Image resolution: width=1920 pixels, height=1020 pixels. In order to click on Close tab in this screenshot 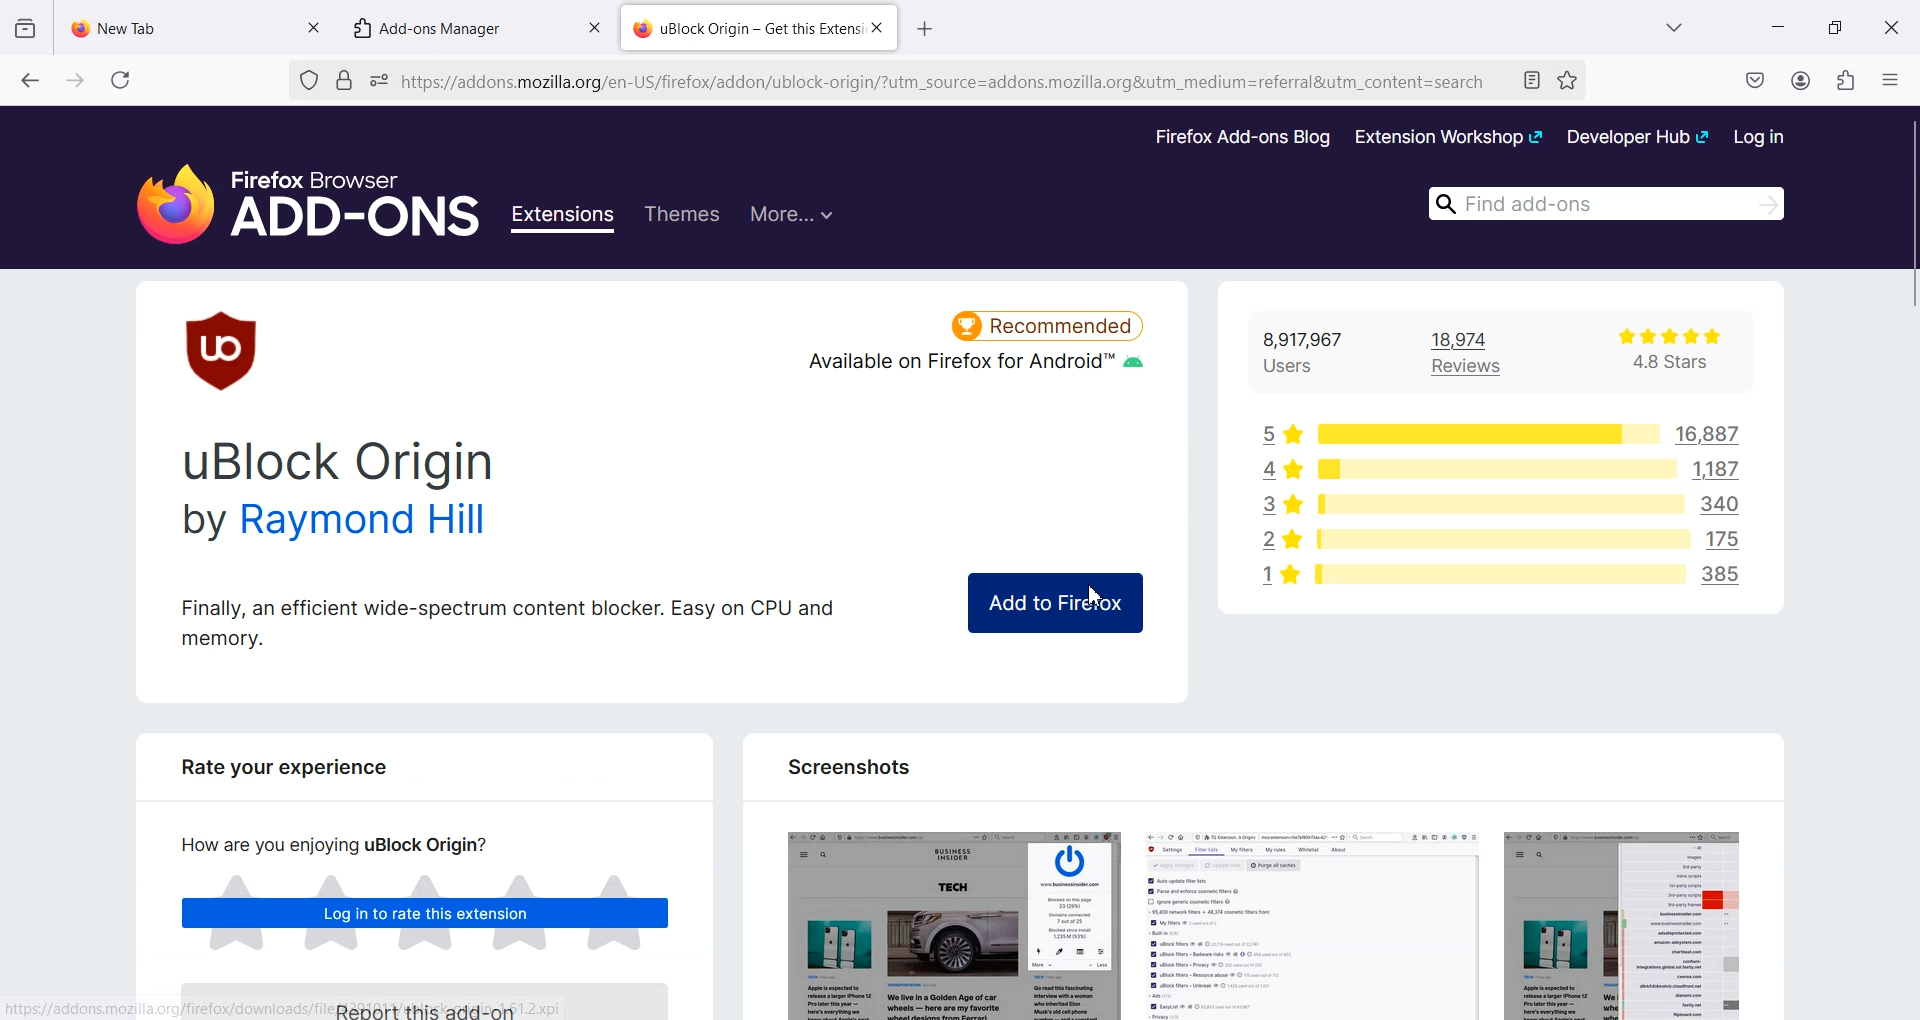, I will do `click(594, 28)`.